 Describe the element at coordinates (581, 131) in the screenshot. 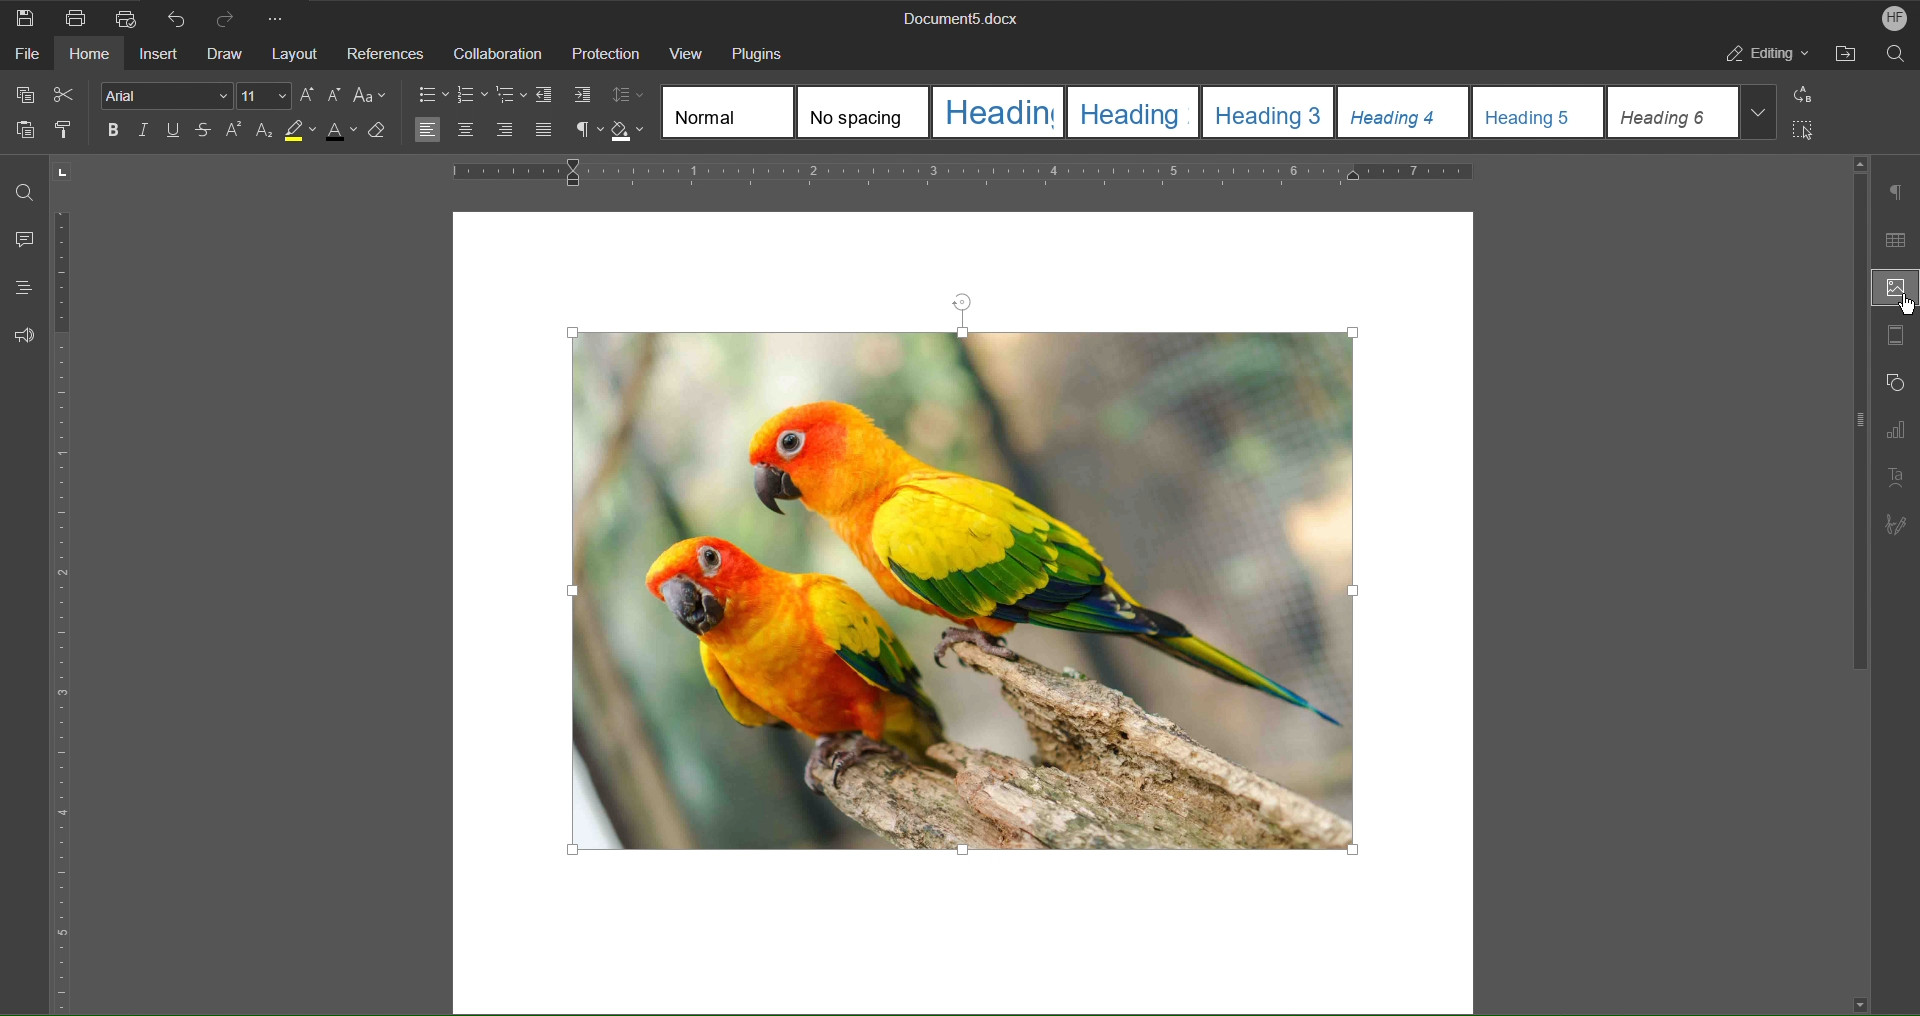

I see `Non-Printing Characters` at that location.